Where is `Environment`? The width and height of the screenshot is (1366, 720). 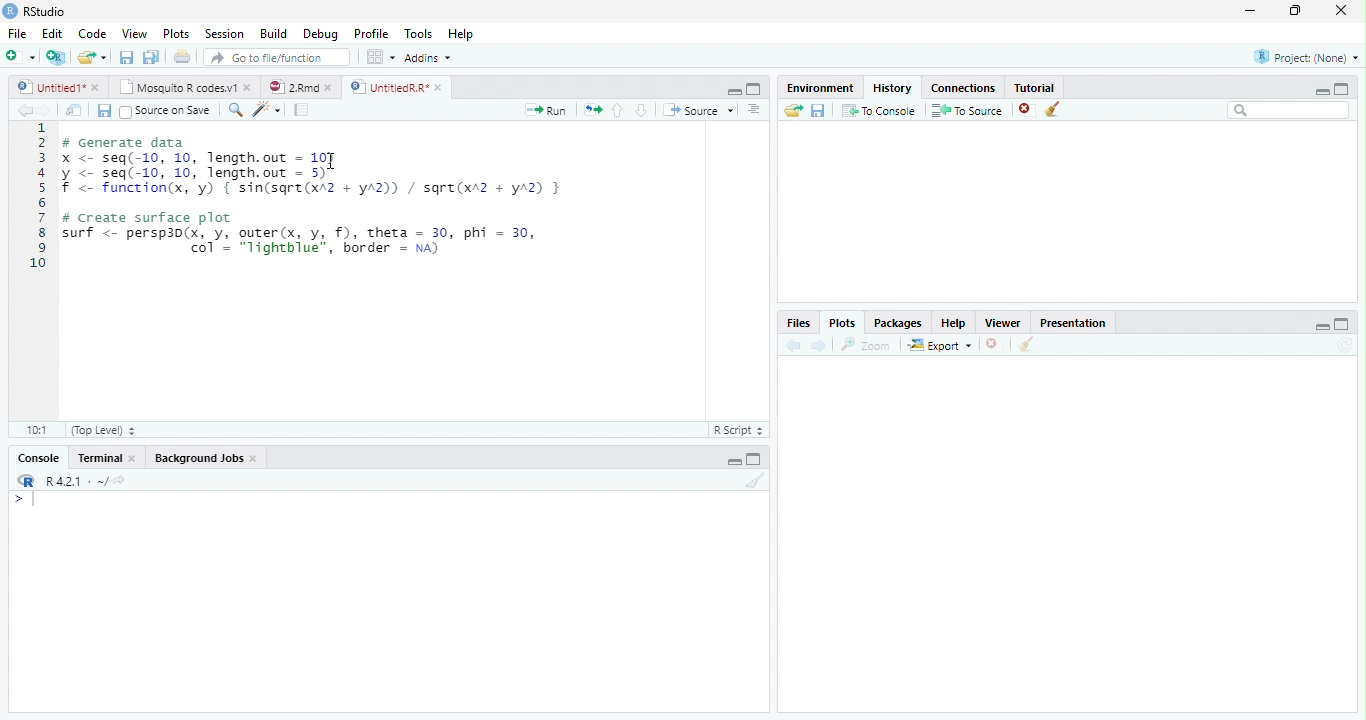
Environment is located at coordinates (820, 88).